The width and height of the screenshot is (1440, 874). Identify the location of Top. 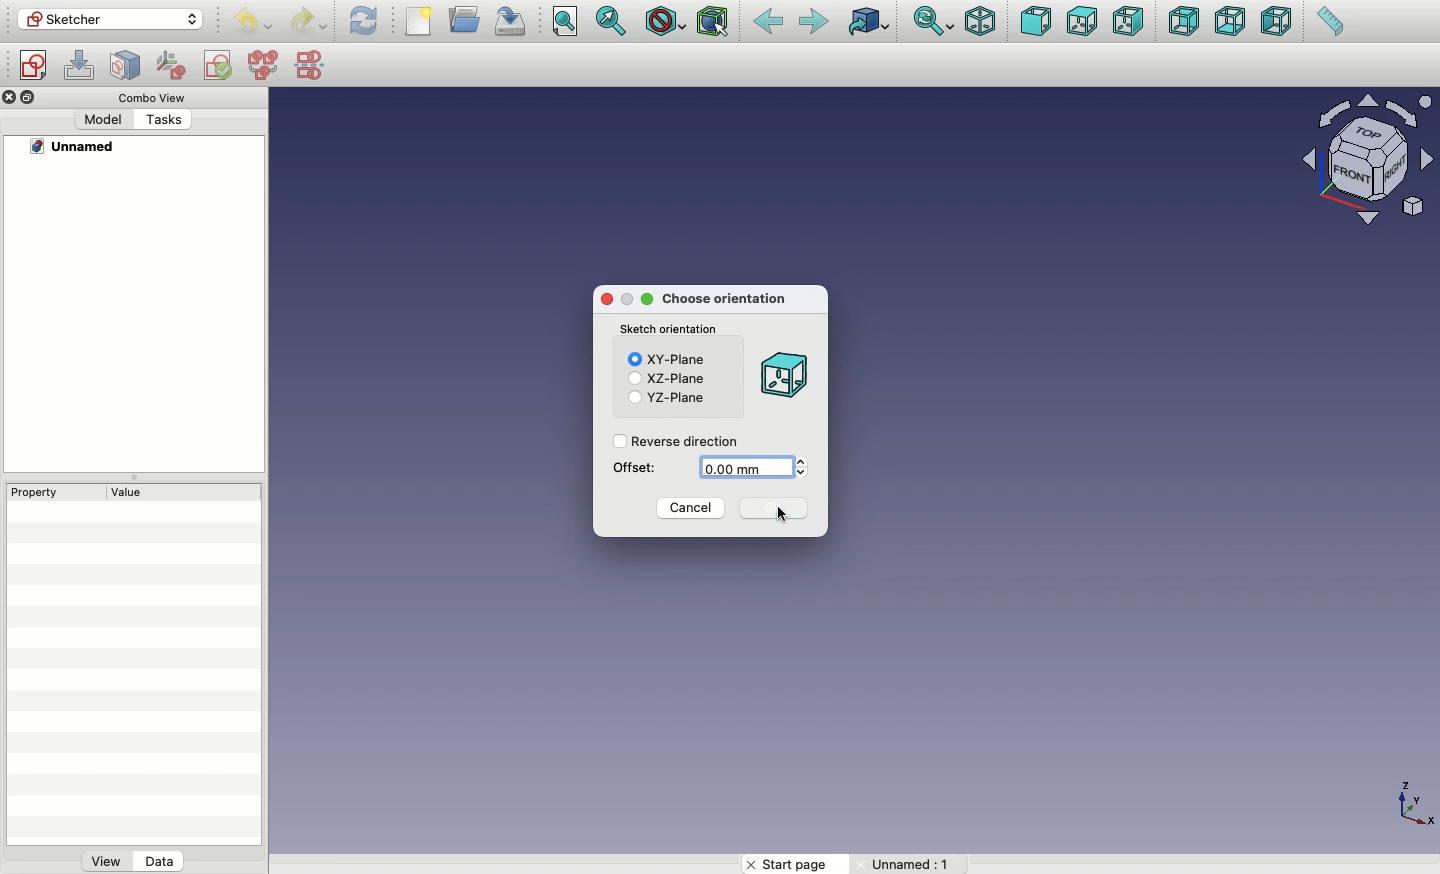
(1080, 23).